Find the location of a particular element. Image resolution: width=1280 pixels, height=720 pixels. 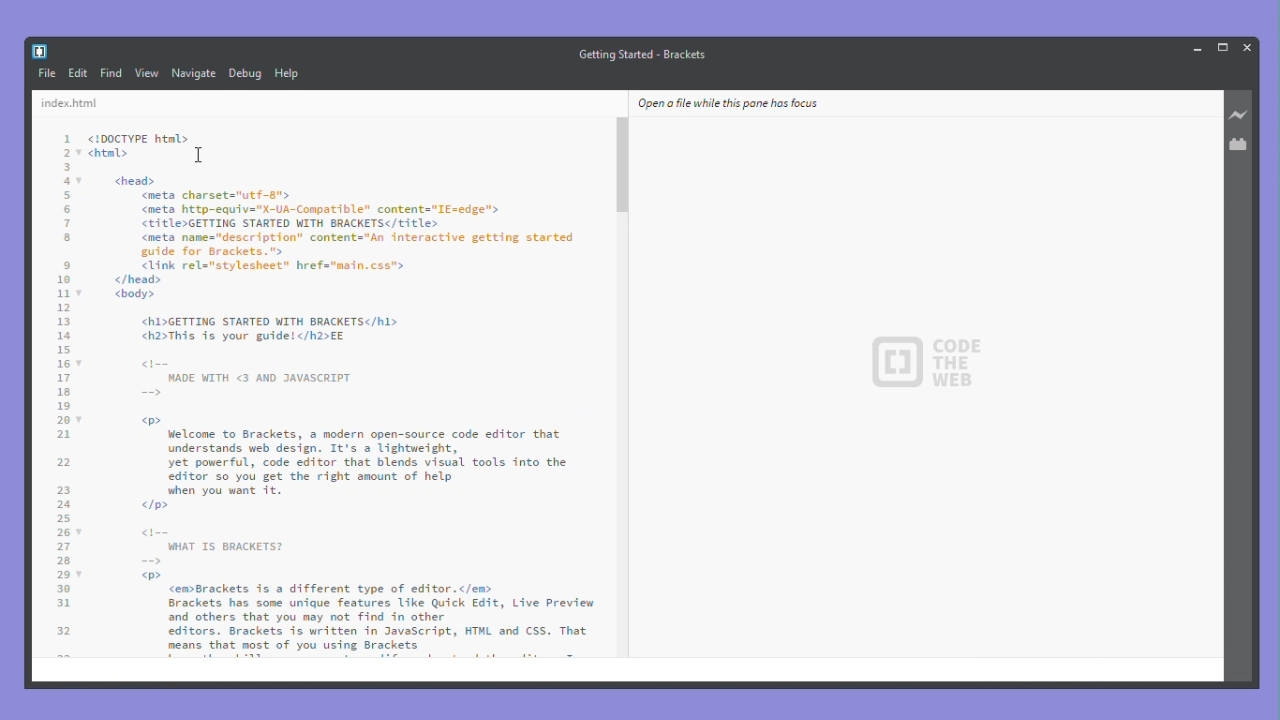

open a file while this pane has focus is located at coordinates (728, 102).